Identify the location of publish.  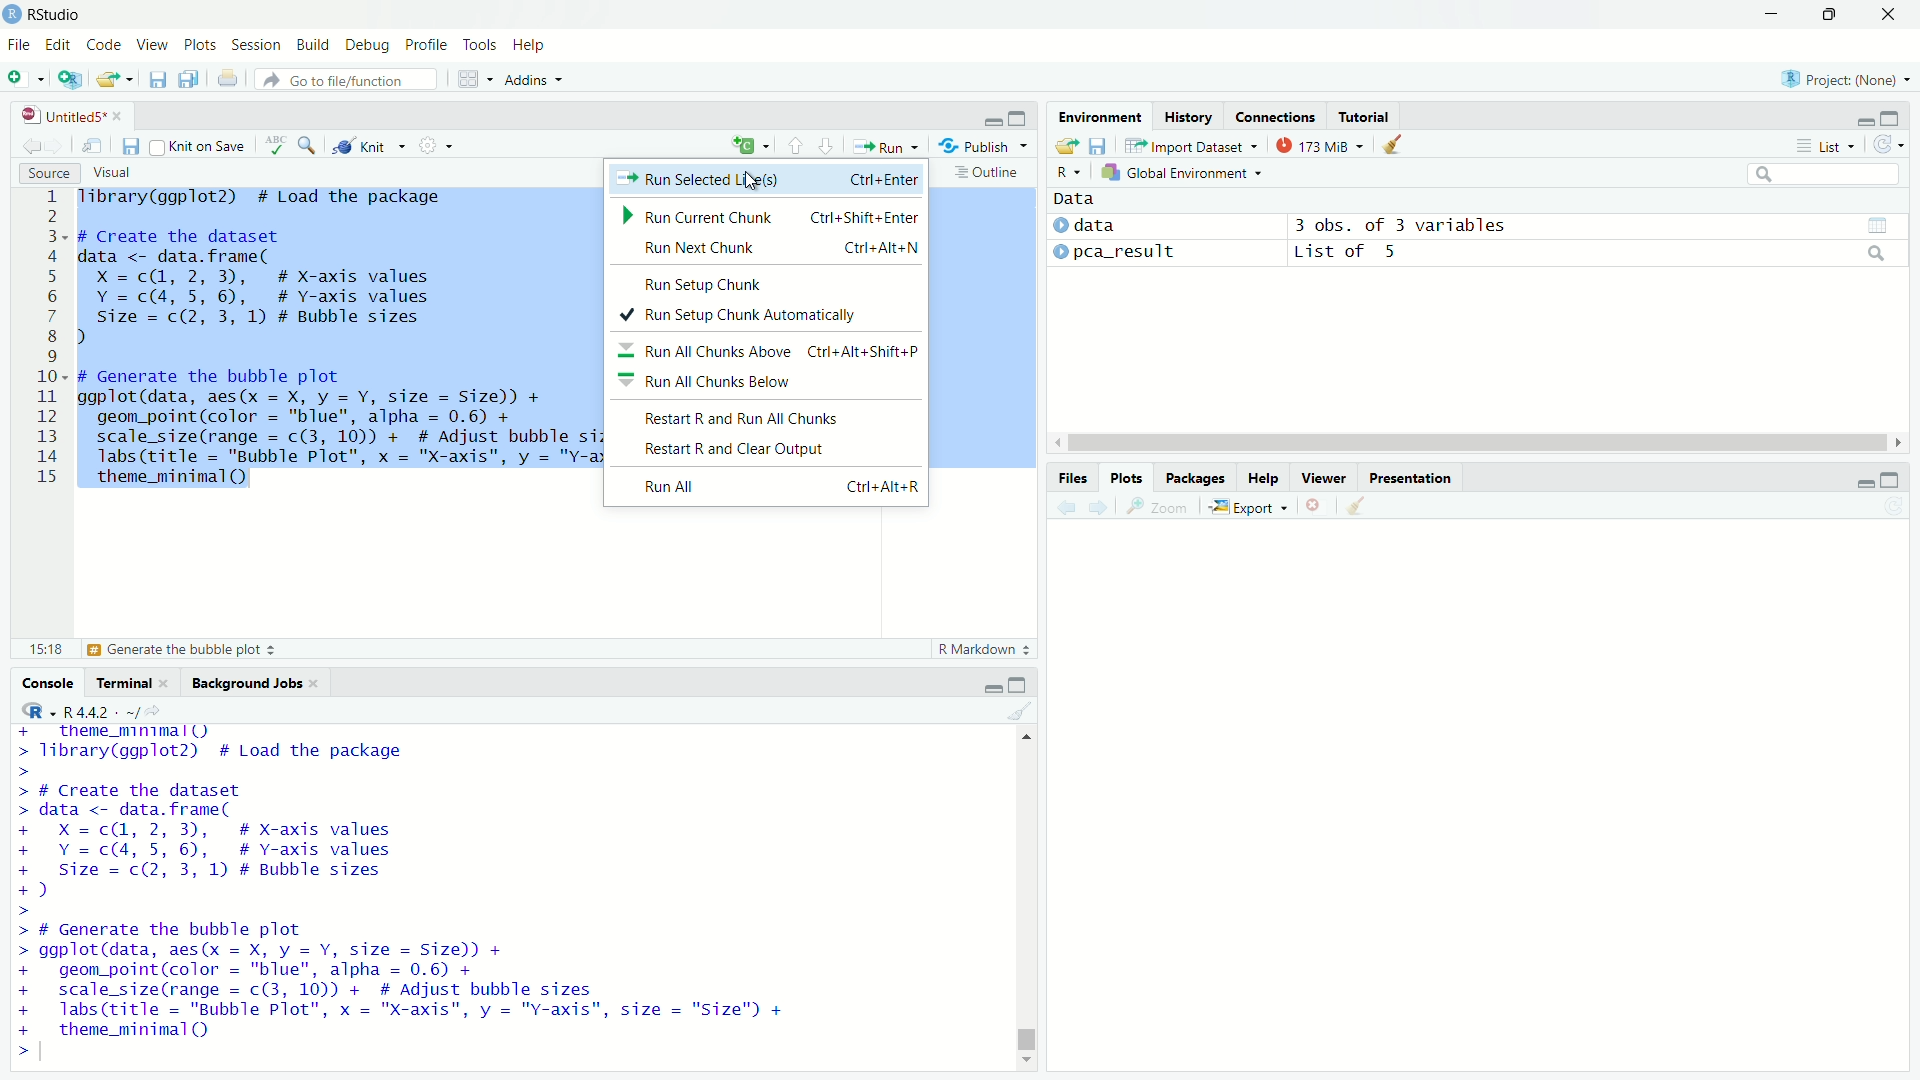
(982, 144).